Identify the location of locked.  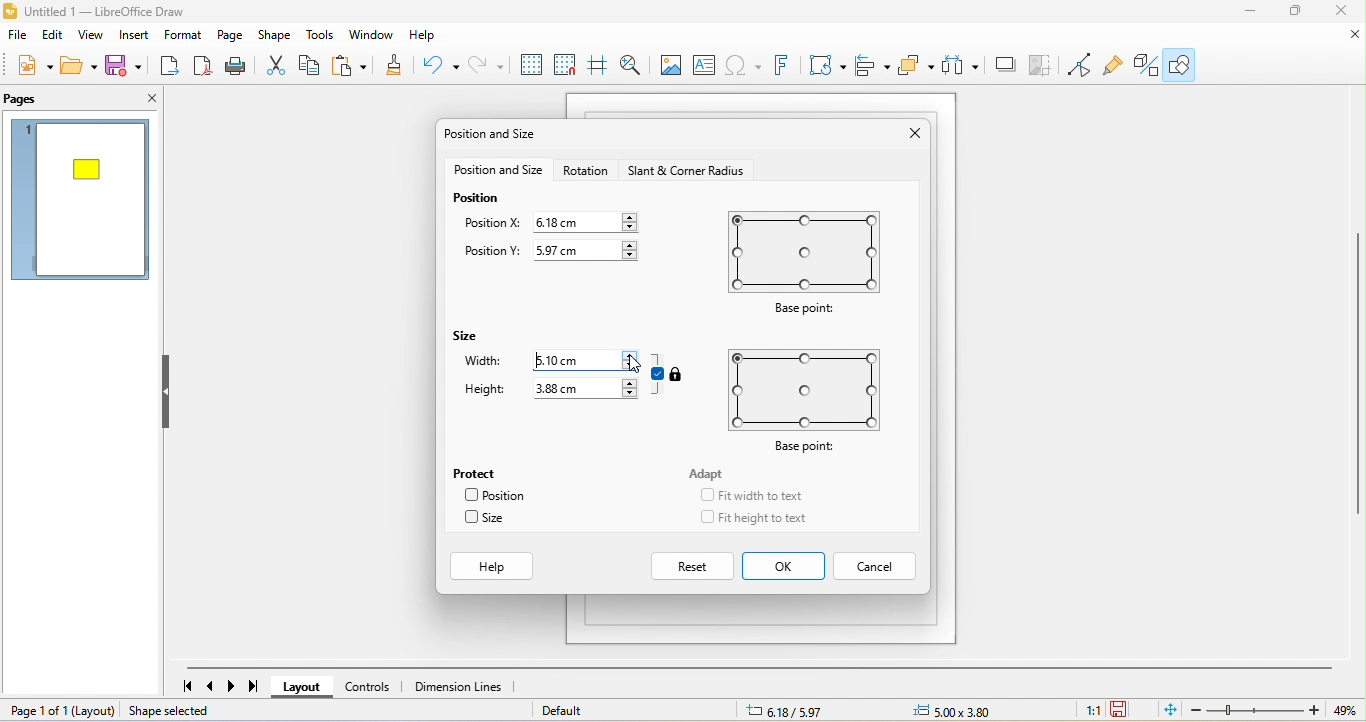
(680, 373).